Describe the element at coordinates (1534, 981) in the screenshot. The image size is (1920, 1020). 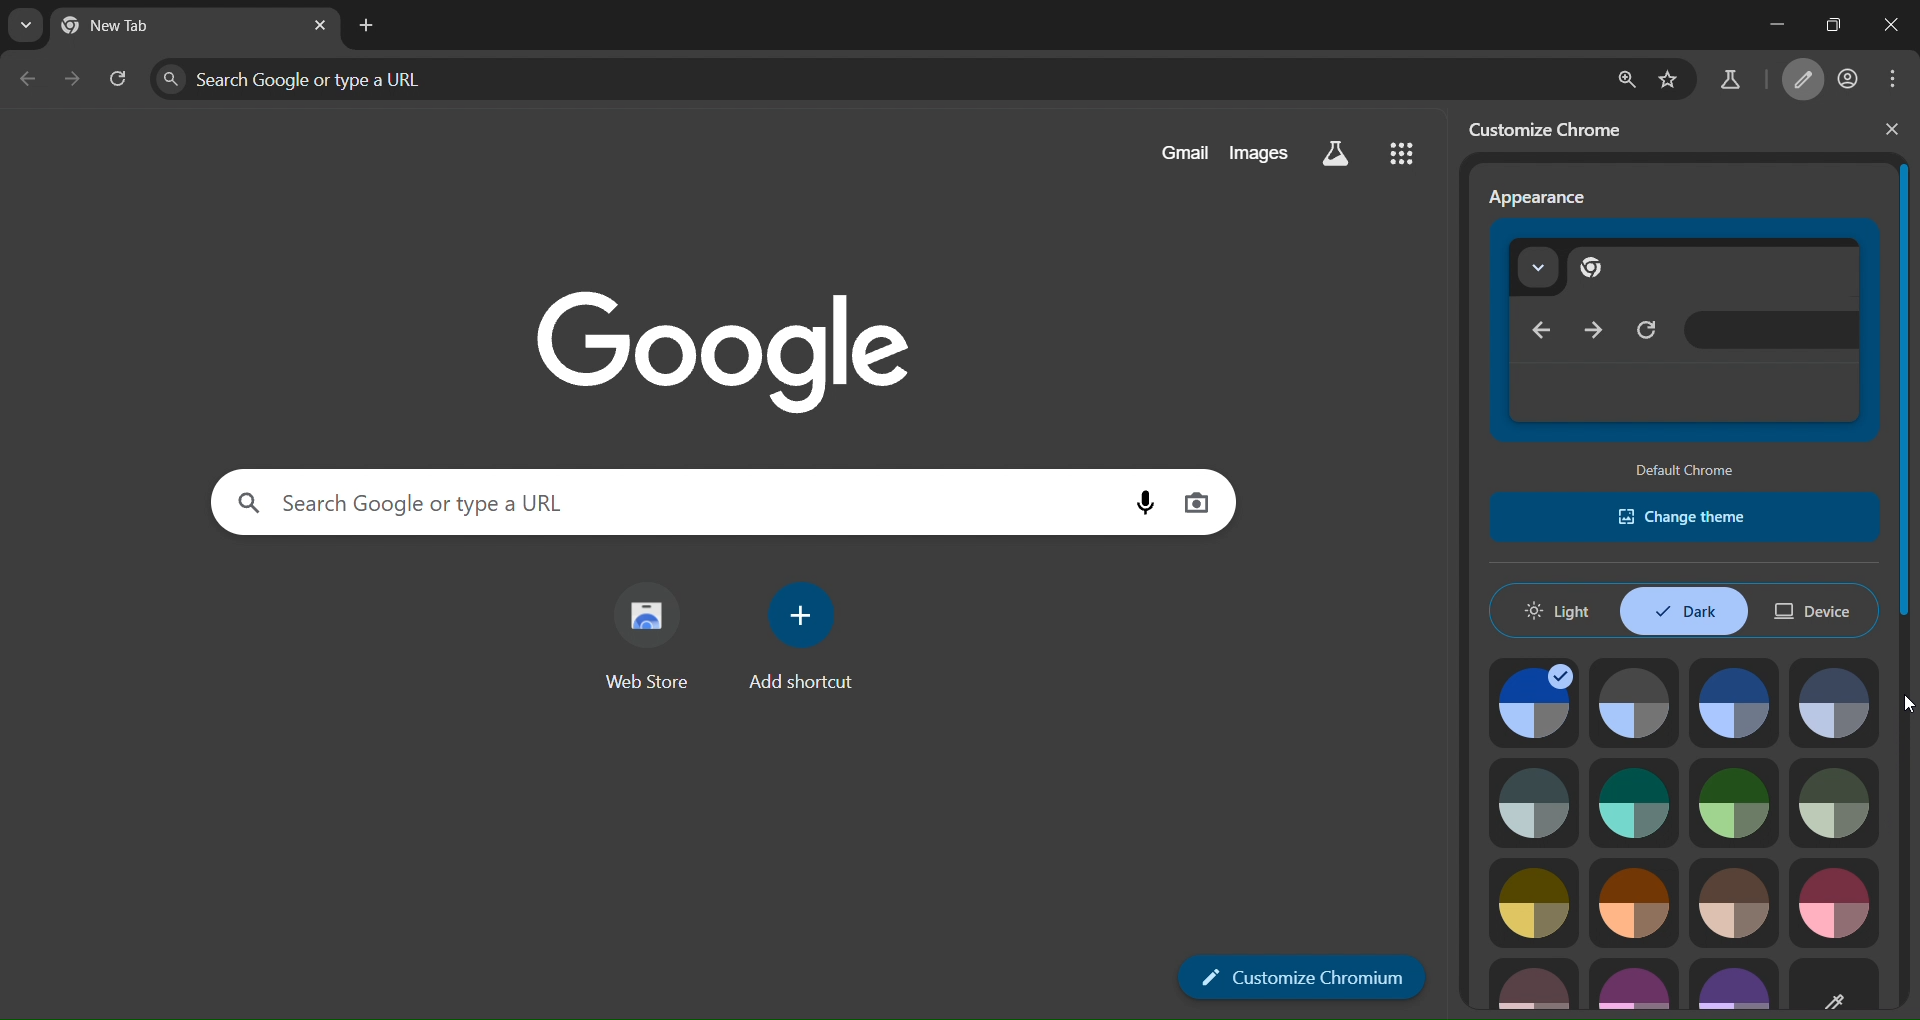
I see `theme` at that location.